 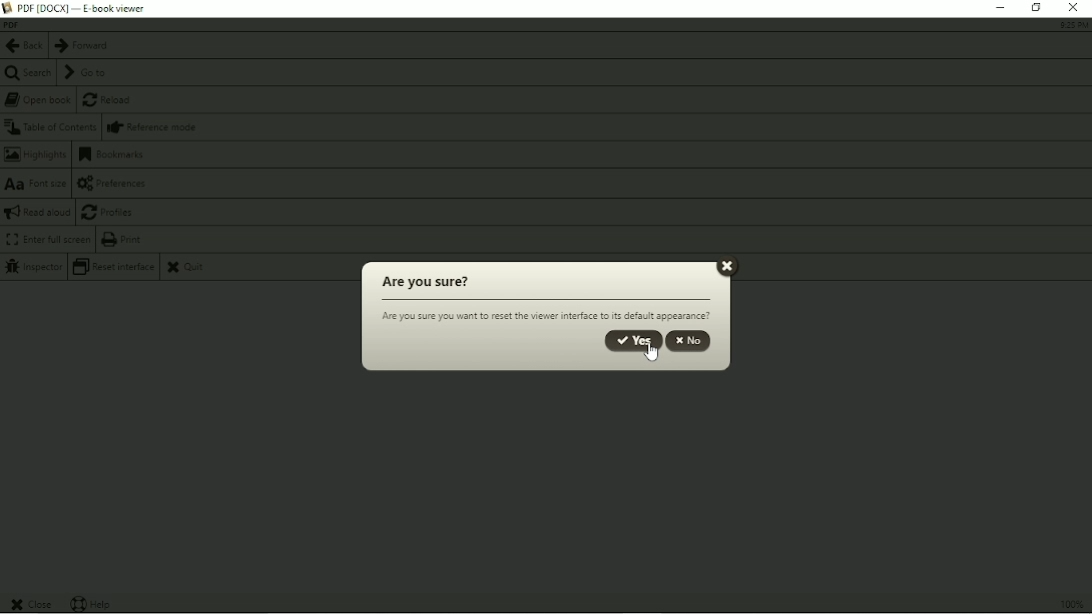 I want to click on Close, so click(x=727, y=265).